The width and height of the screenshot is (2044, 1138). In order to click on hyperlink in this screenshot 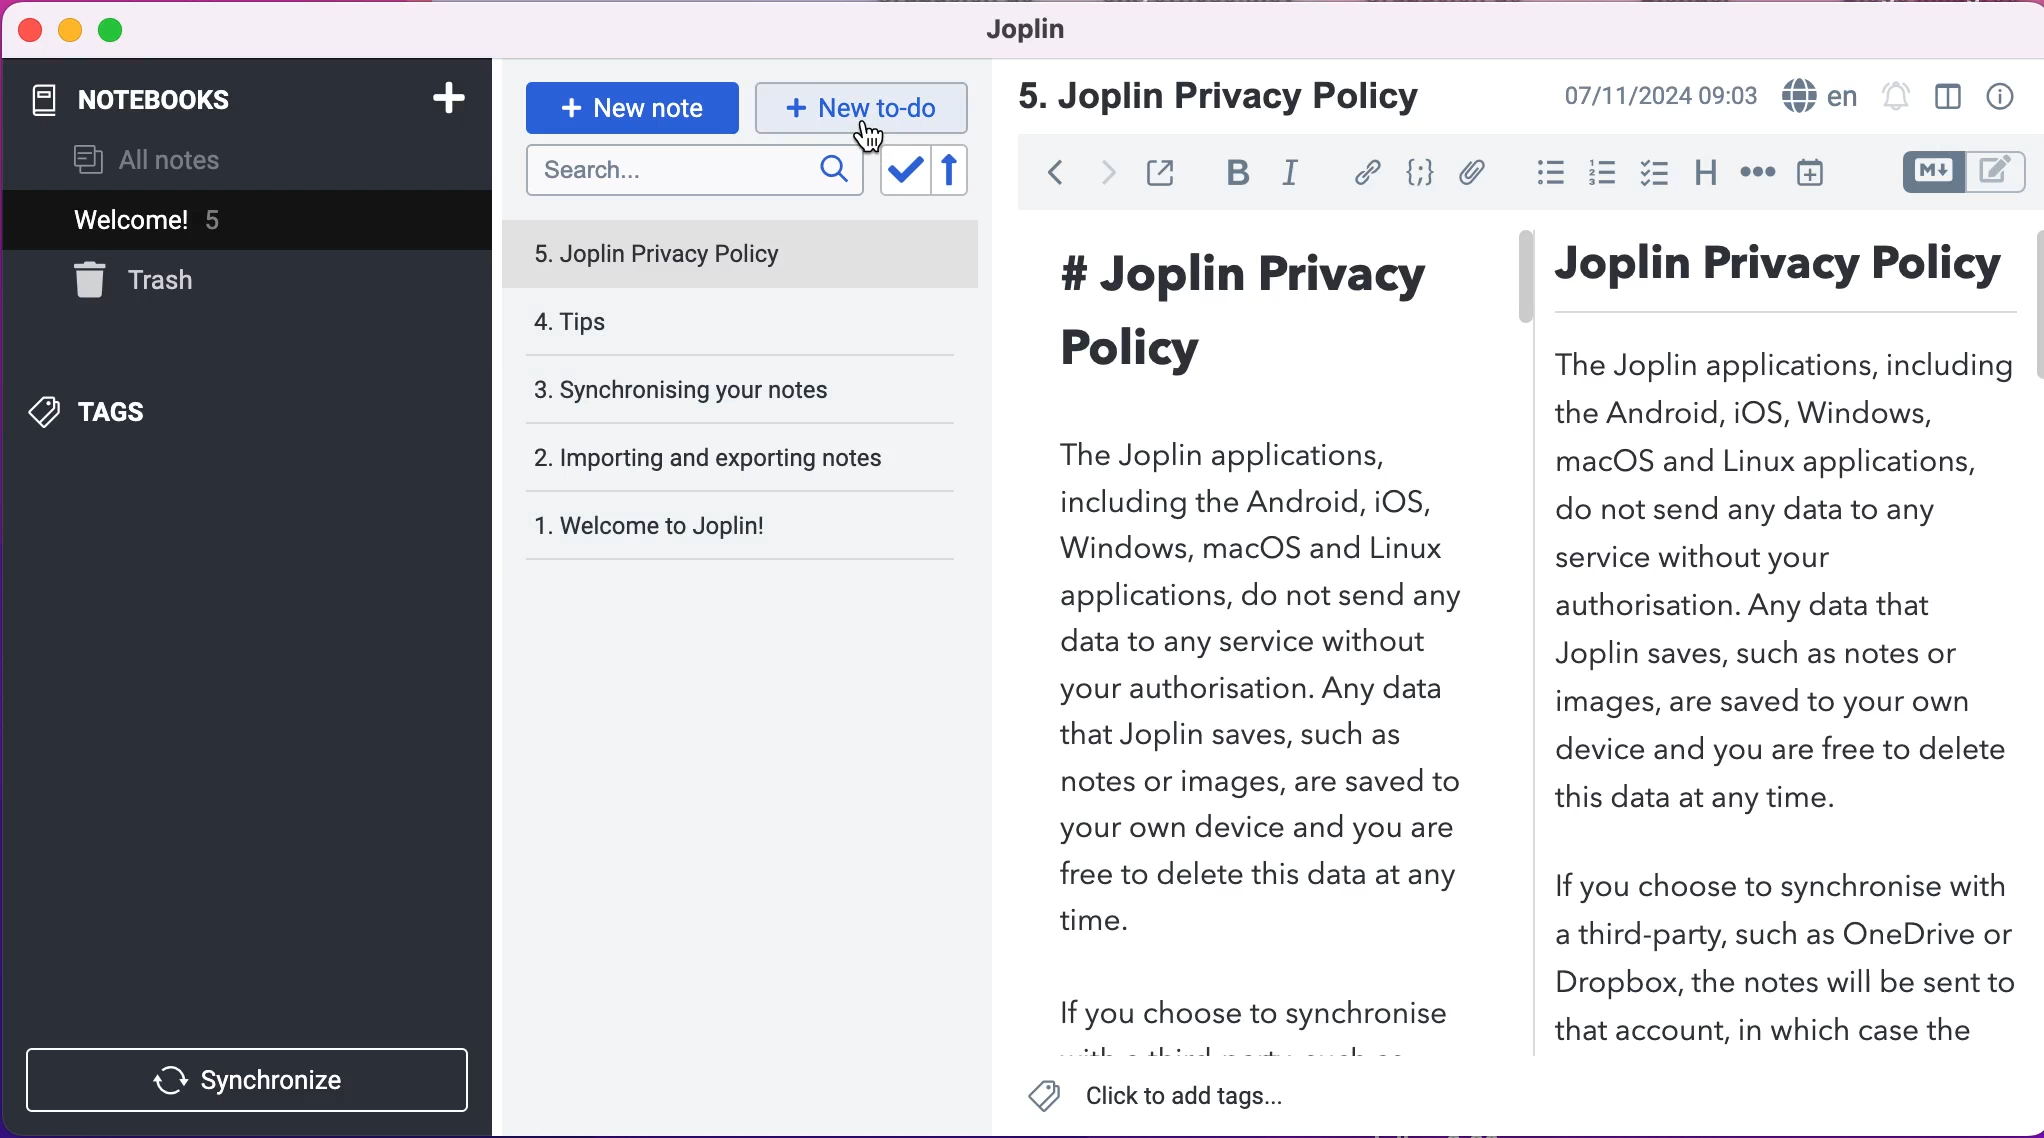, I will do `click(1367, 173)`.